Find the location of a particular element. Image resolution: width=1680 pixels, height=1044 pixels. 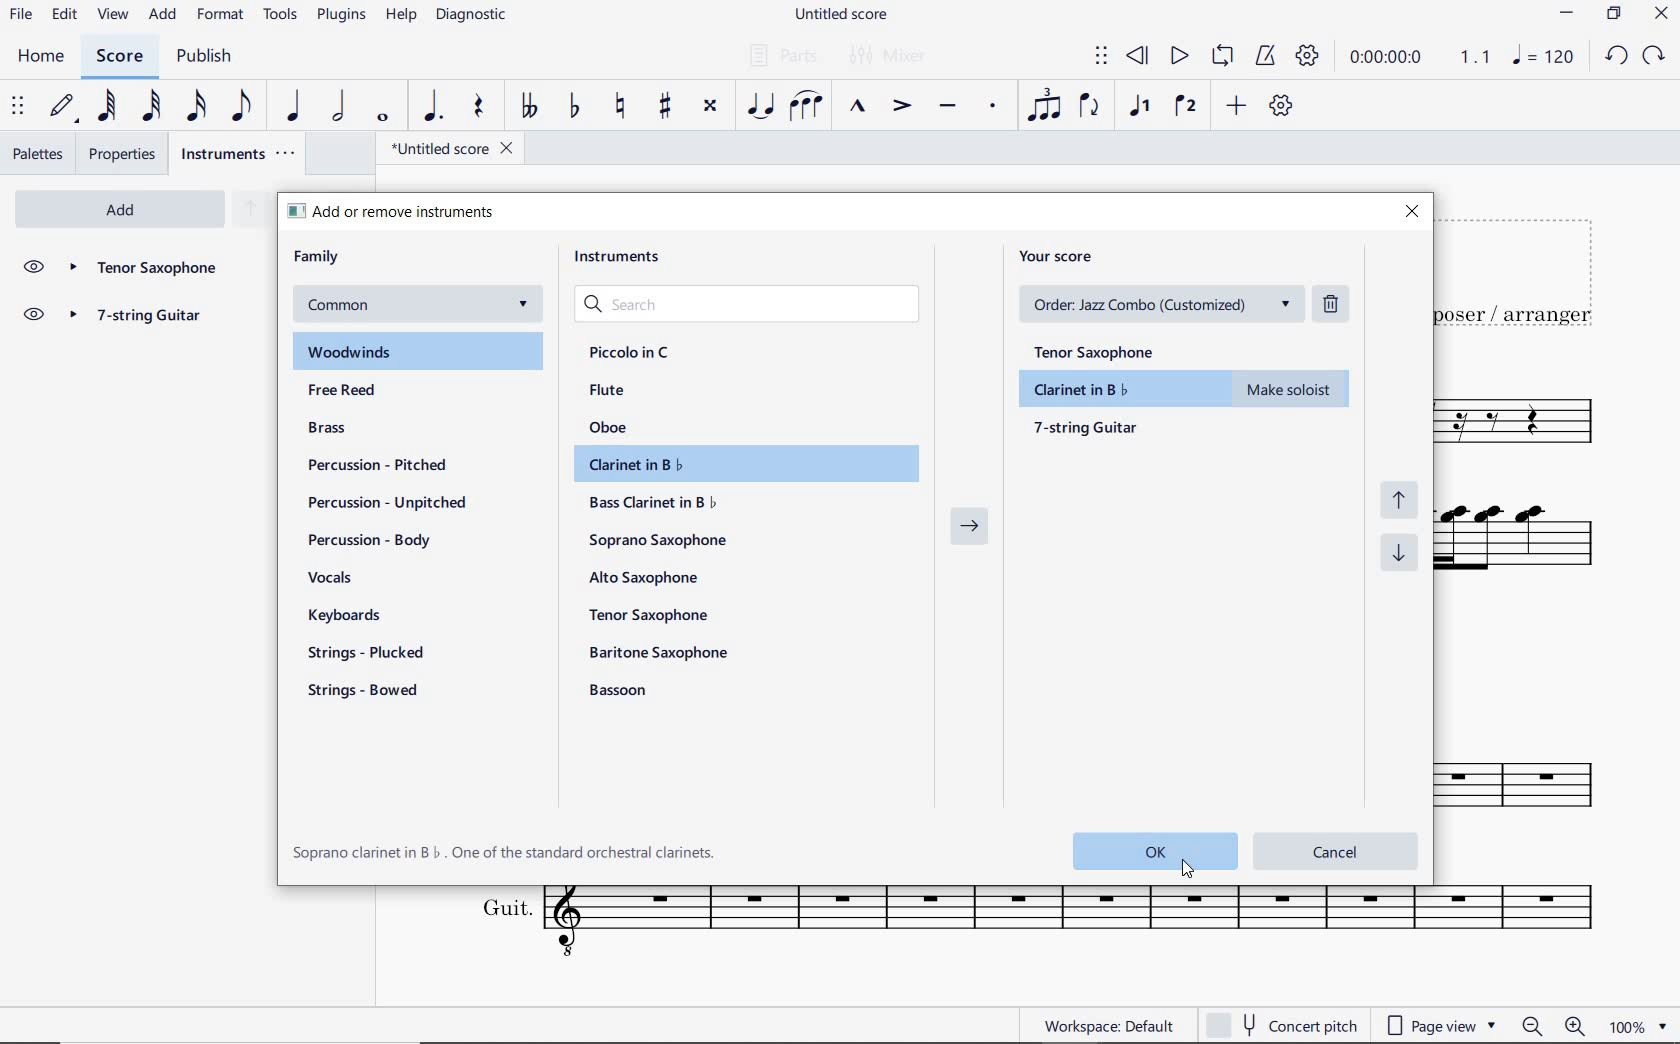

up is located at coordinates (249, 210).